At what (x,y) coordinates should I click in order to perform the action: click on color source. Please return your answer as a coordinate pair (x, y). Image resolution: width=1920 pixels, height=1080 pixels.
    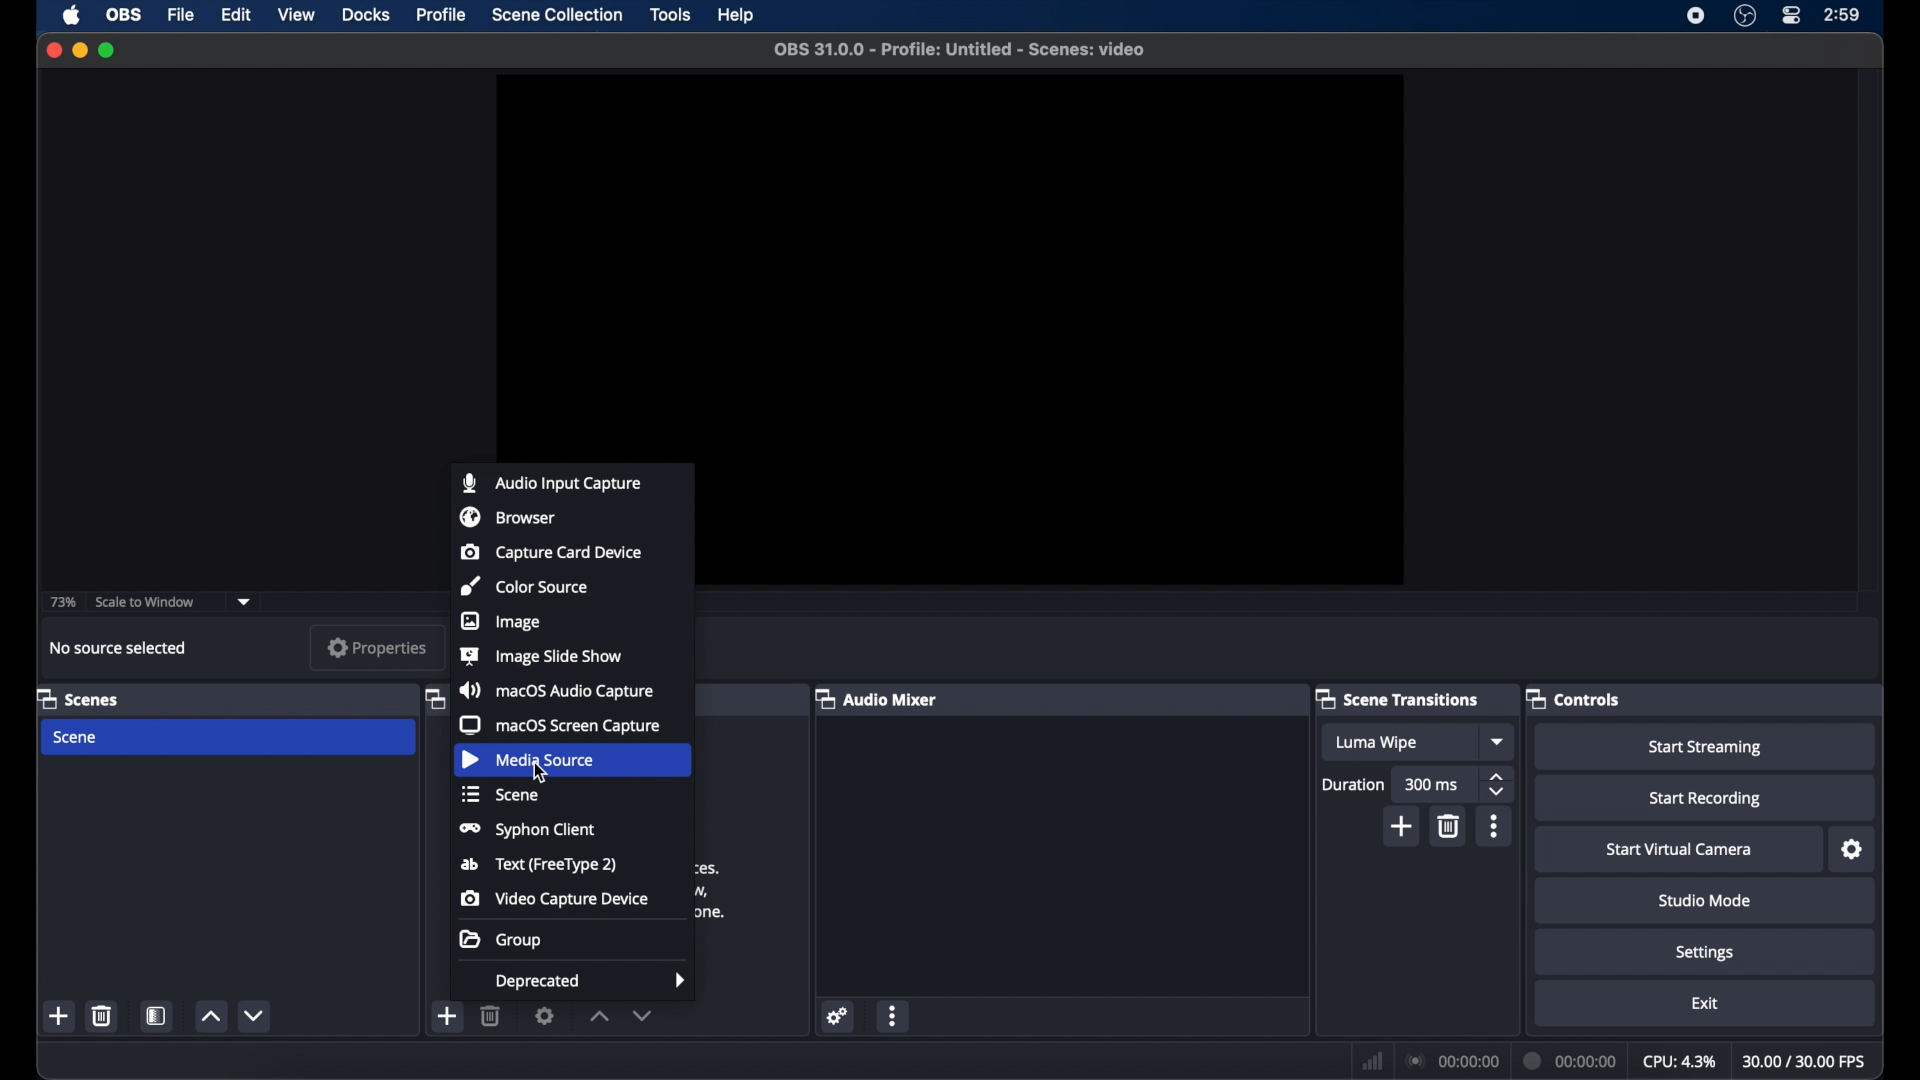
    Looking at the image, I should click on (524, 586).